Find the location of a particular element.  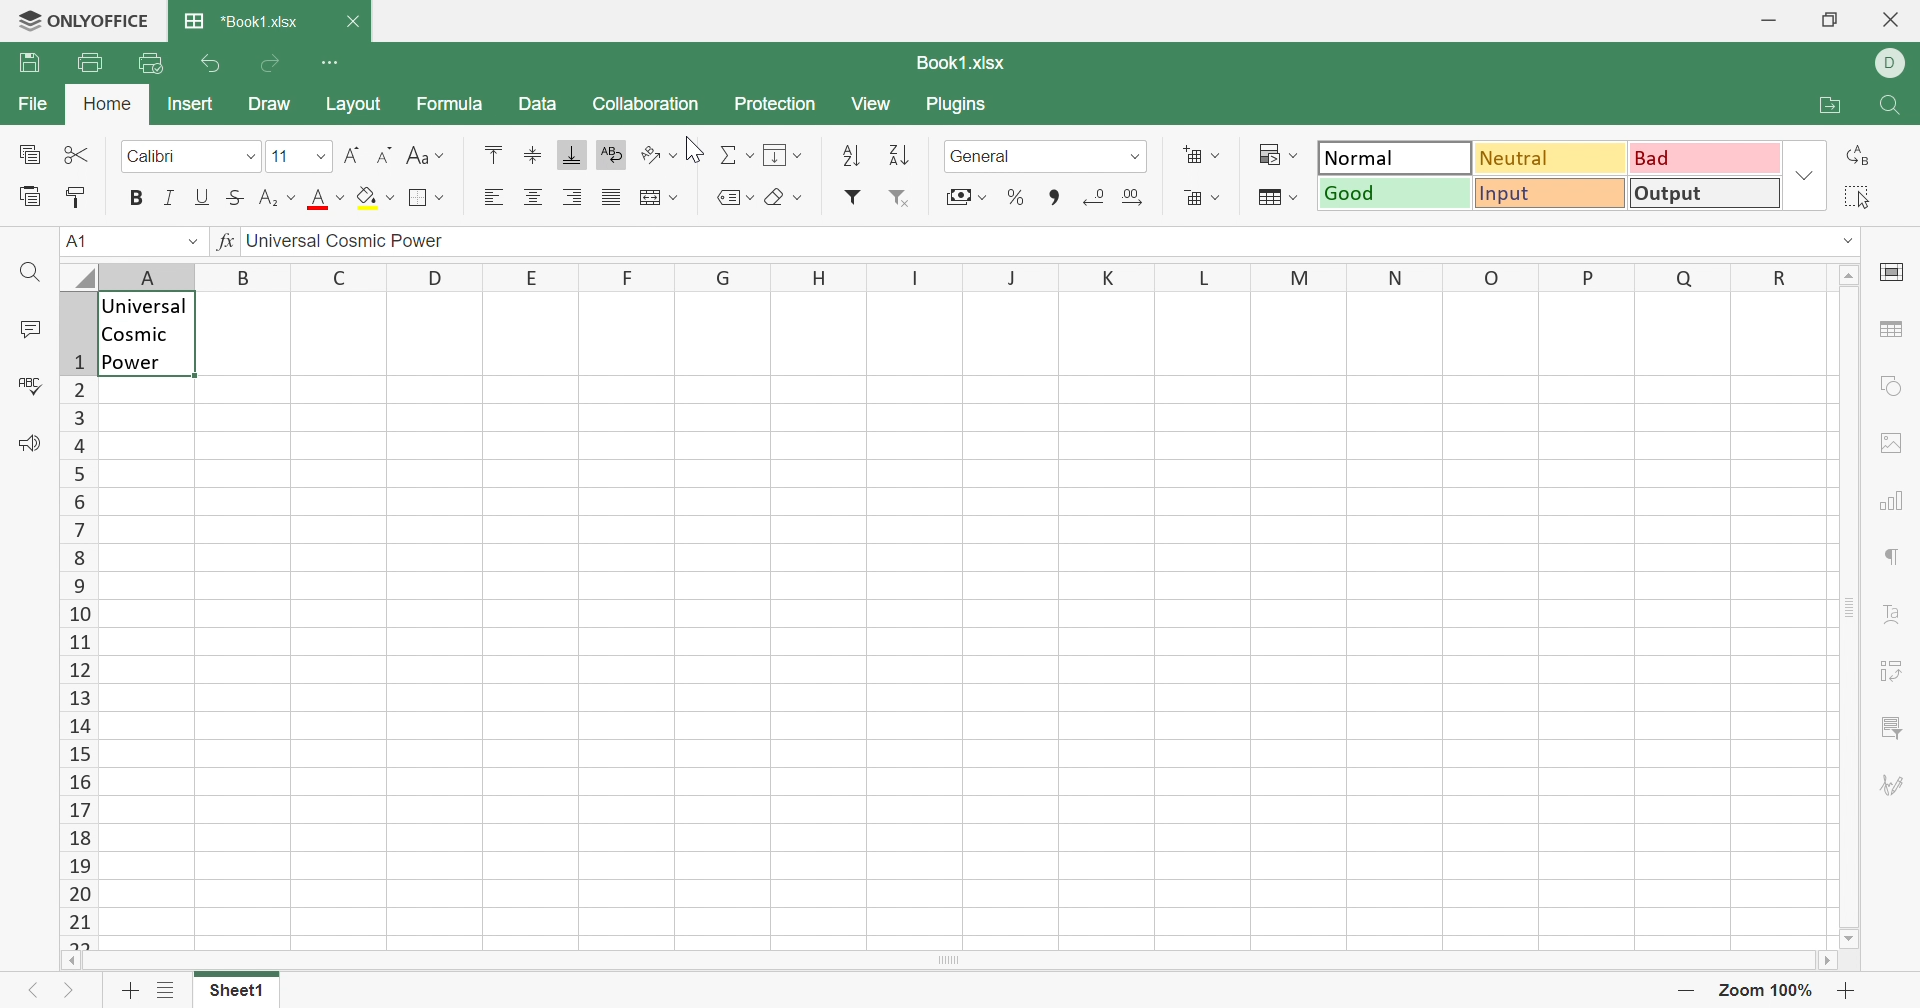

Named ranges is located at coordinates (734, 199).